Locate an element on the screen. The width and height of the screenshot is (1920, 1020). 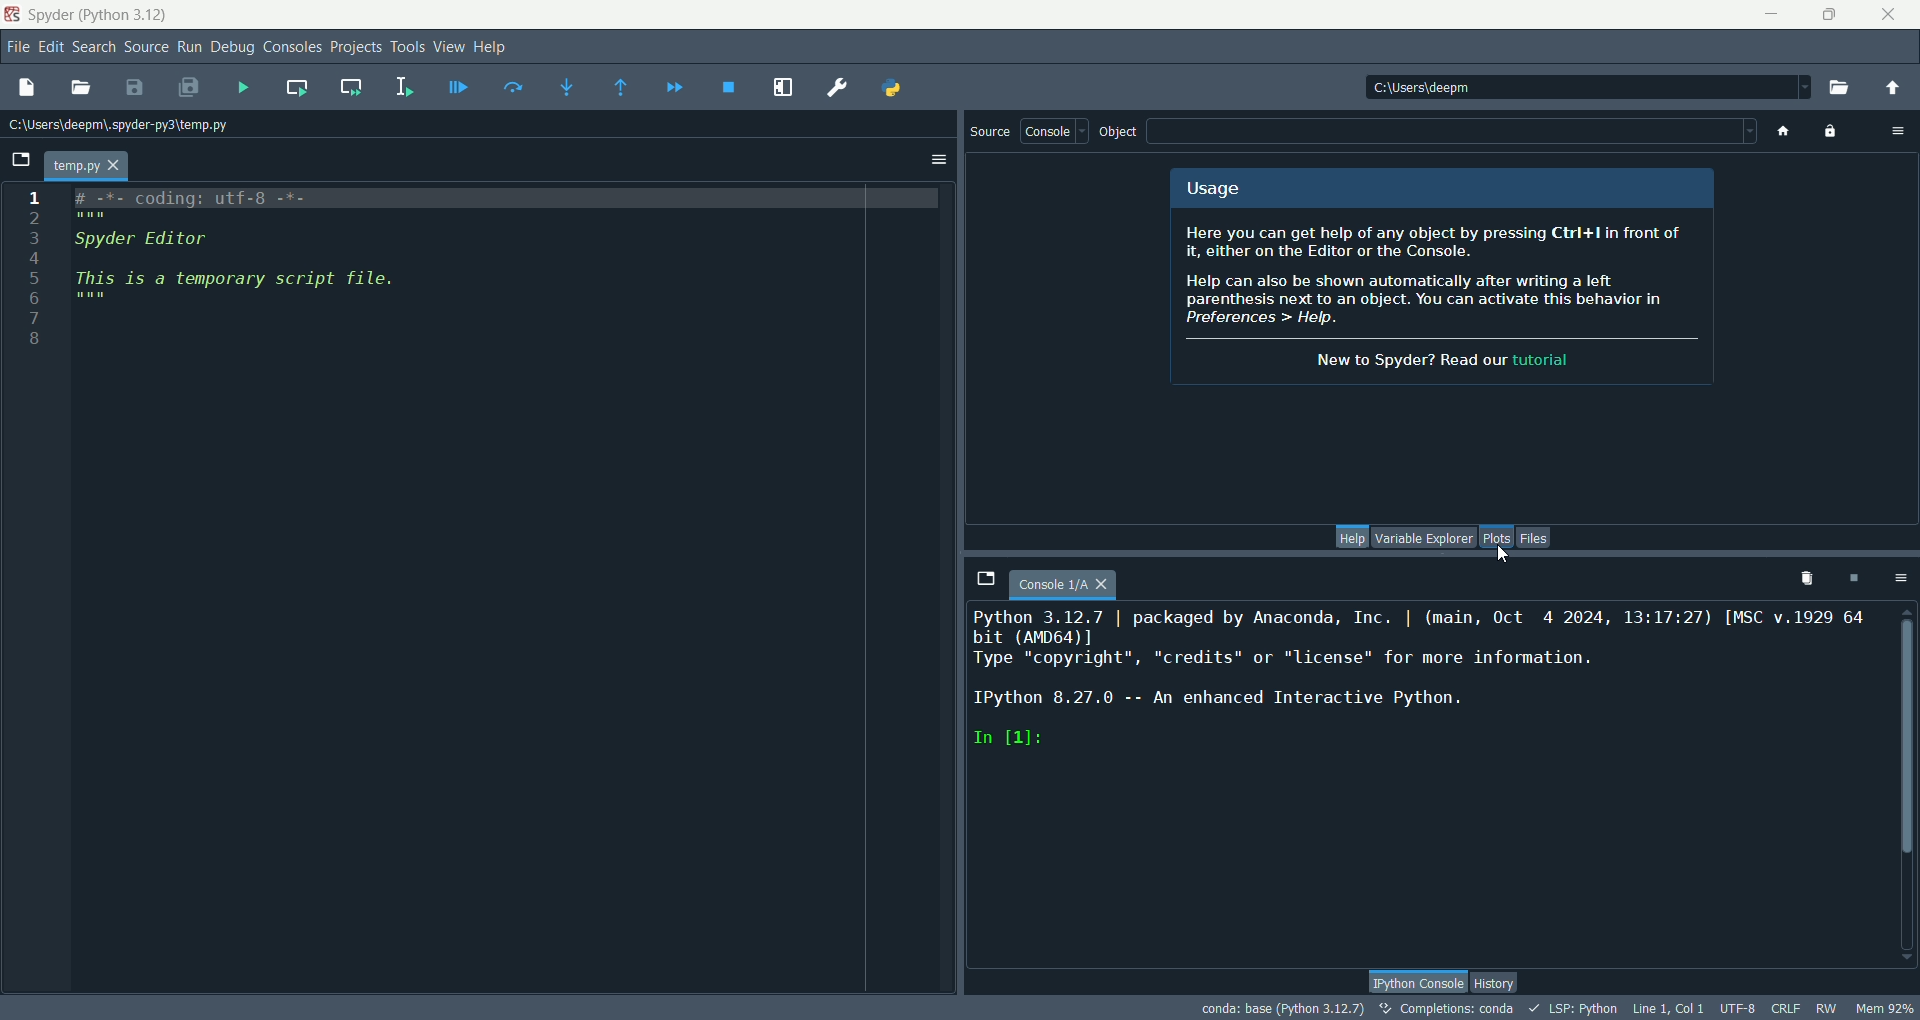
usage is located at coordinates (1211, 189).